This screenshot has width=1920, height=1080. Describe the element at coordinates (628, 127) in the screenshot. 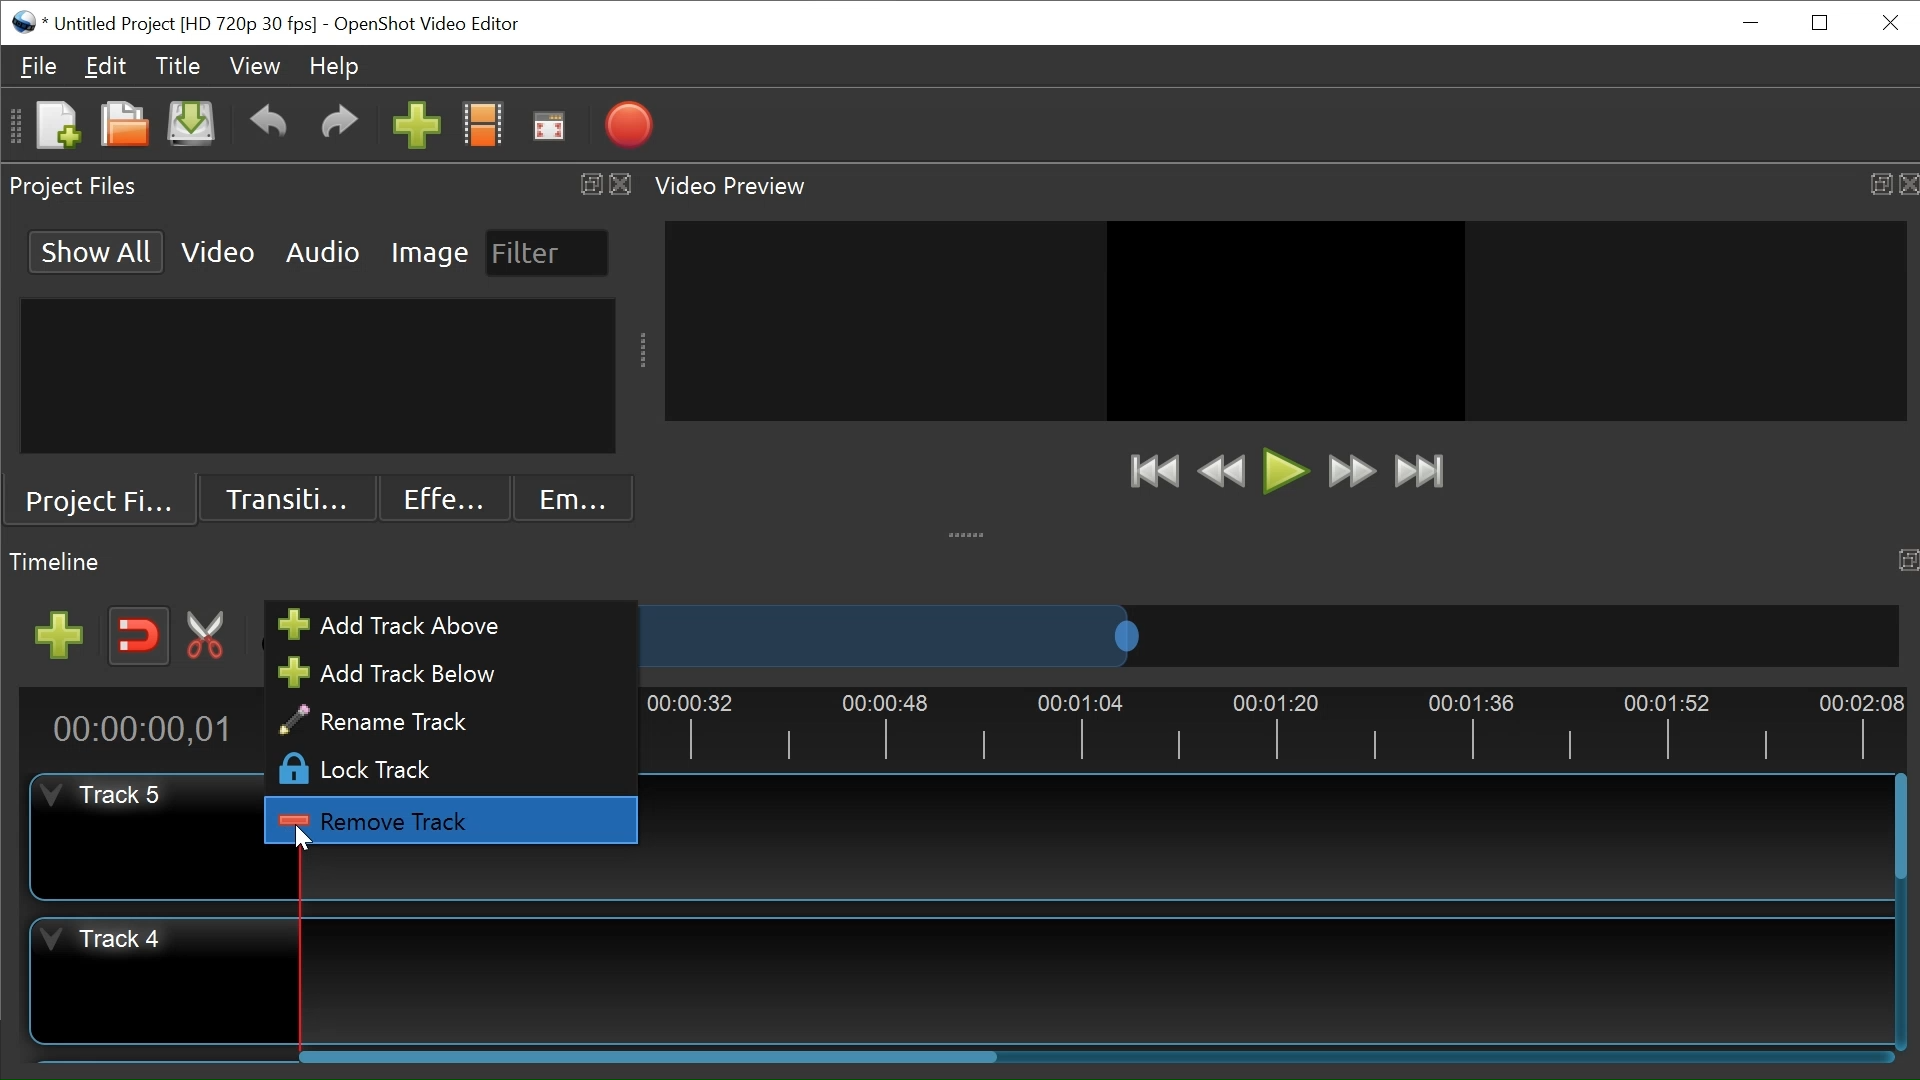

I see `Export Video` at that location.